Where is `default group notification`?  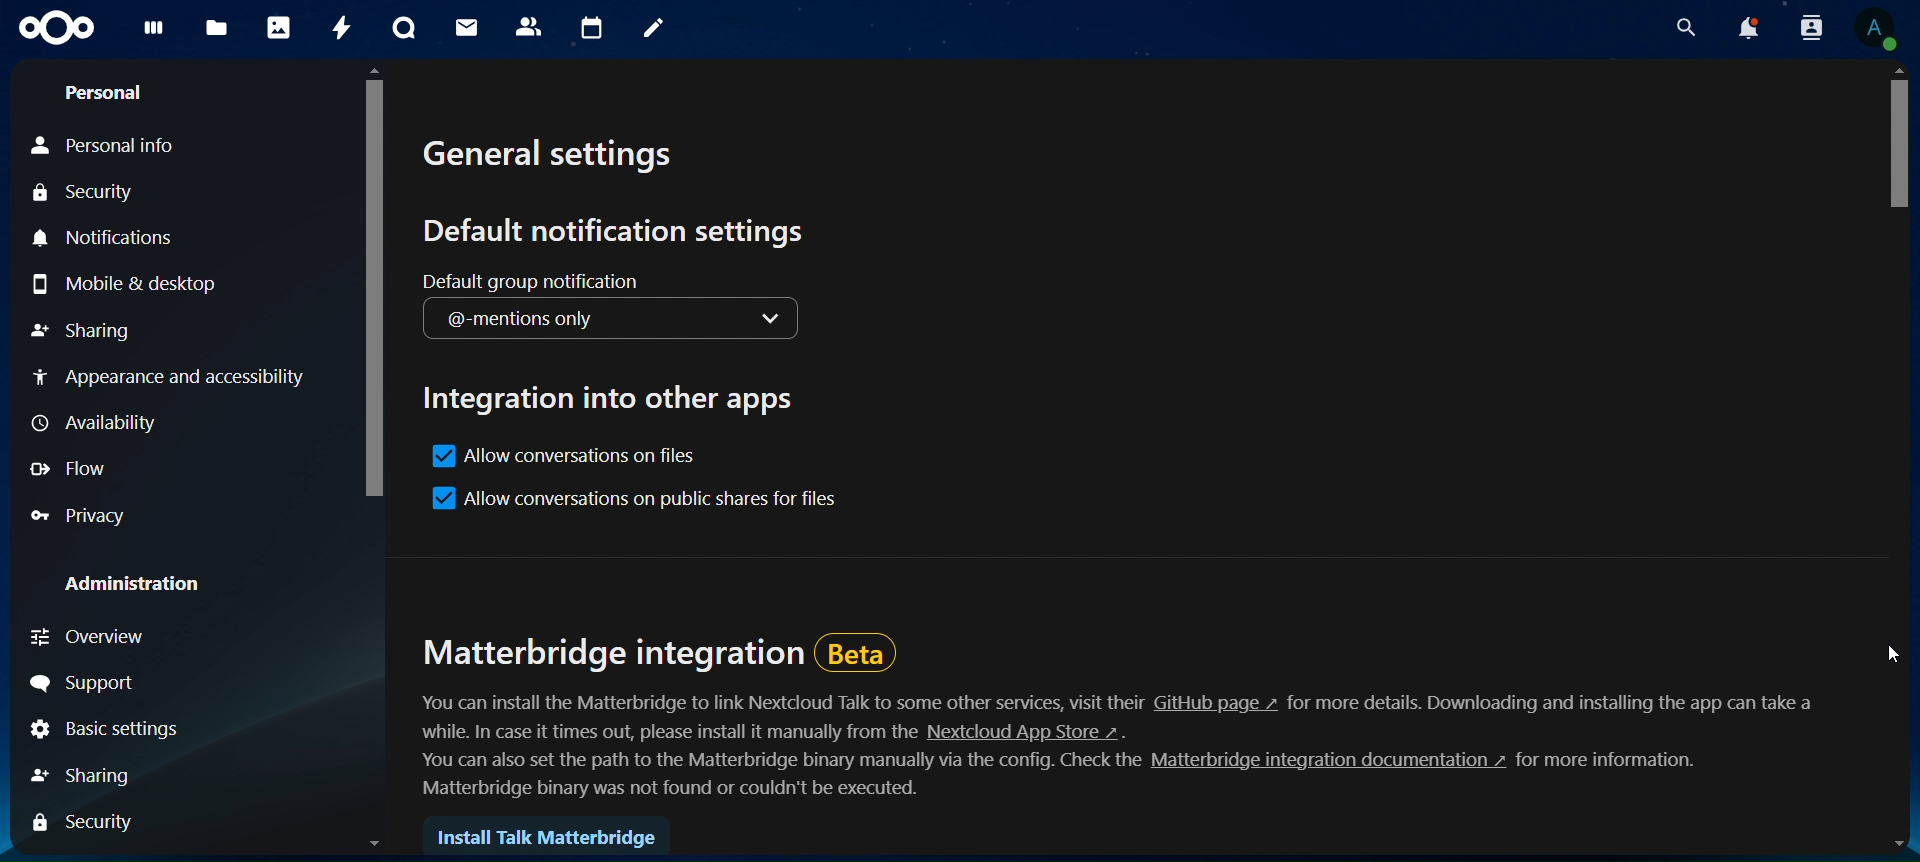 default group notification is located at coordinates (602, 281).